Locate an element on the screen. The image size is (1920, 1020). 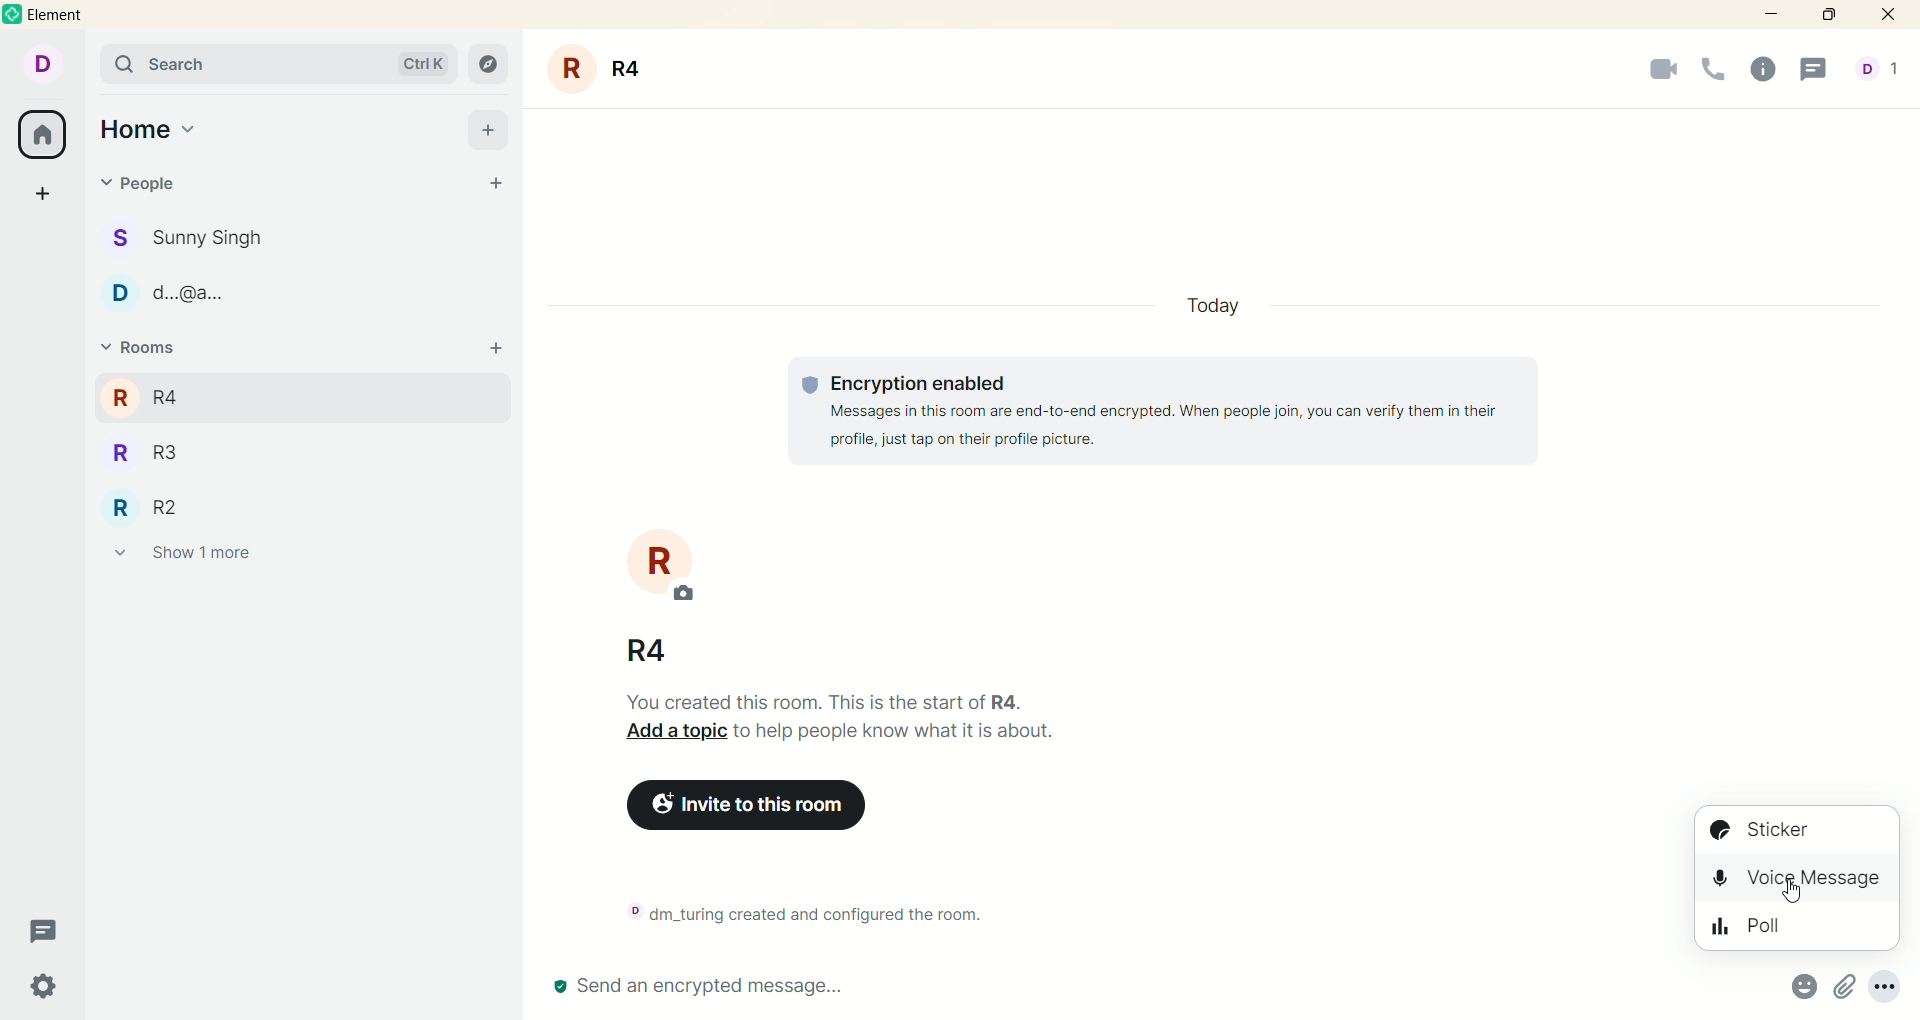
show 1 more is located at coordinates (183, 557).